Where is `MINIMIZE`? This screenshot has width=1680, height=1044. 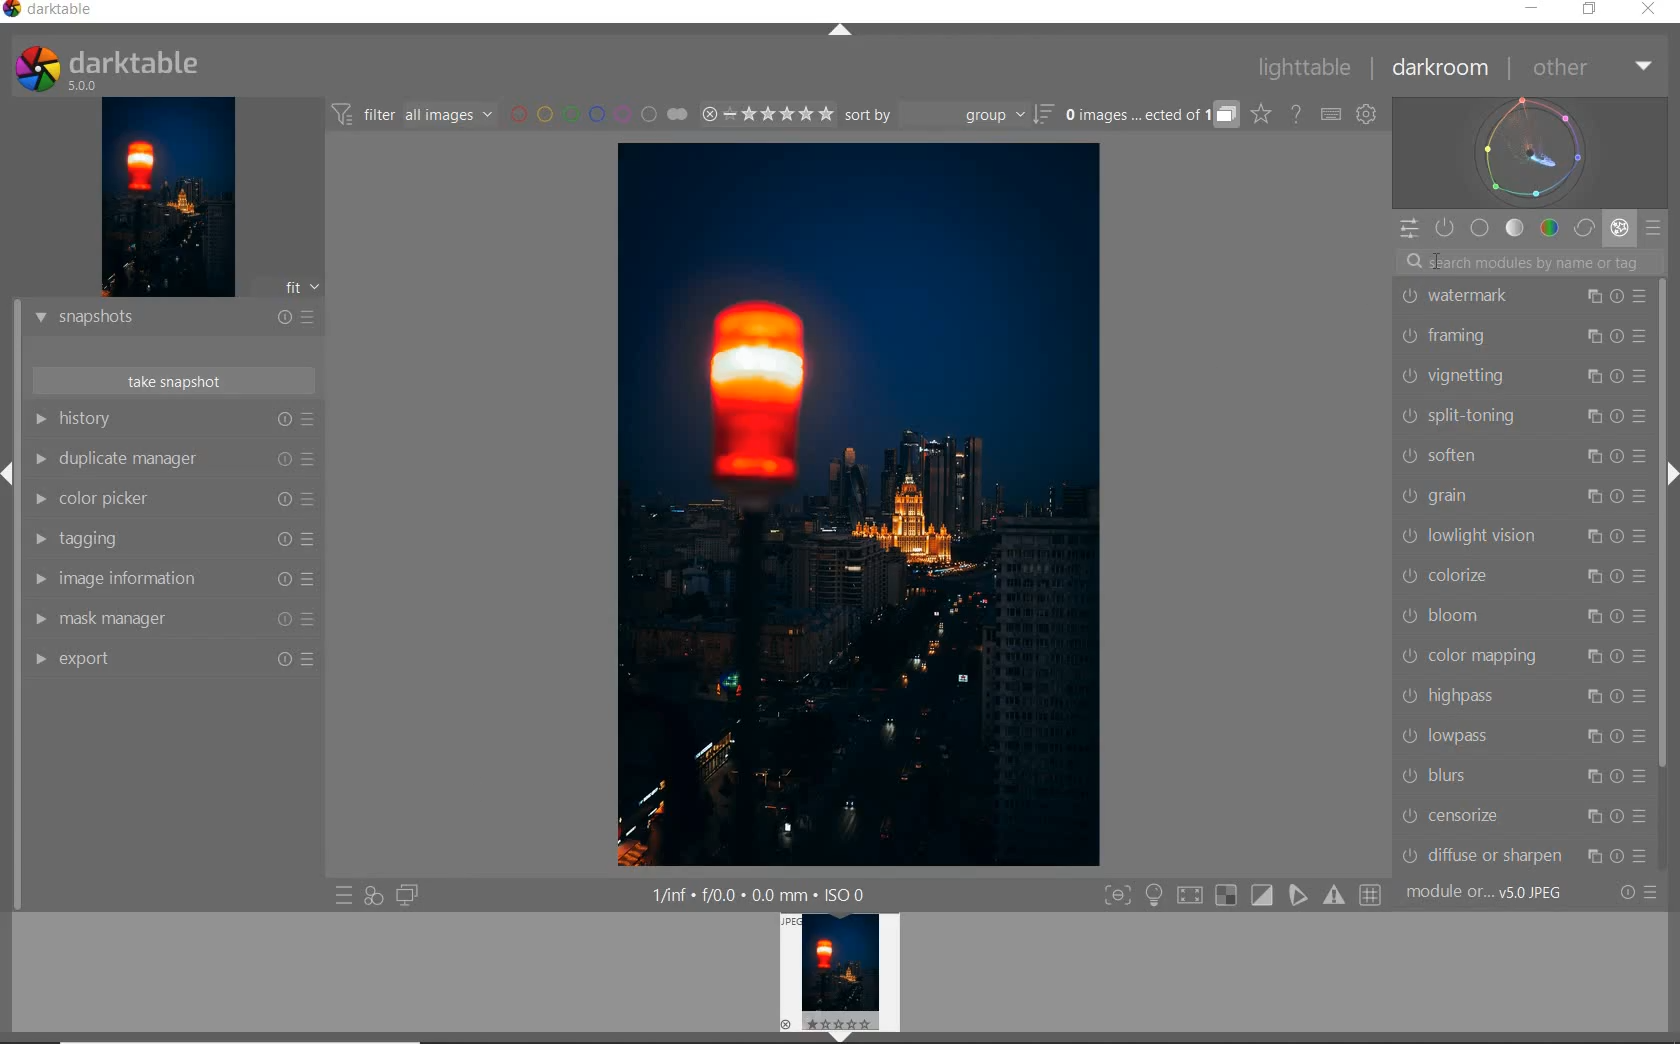
MINIMIZE is located at coordinates (1529, 10).